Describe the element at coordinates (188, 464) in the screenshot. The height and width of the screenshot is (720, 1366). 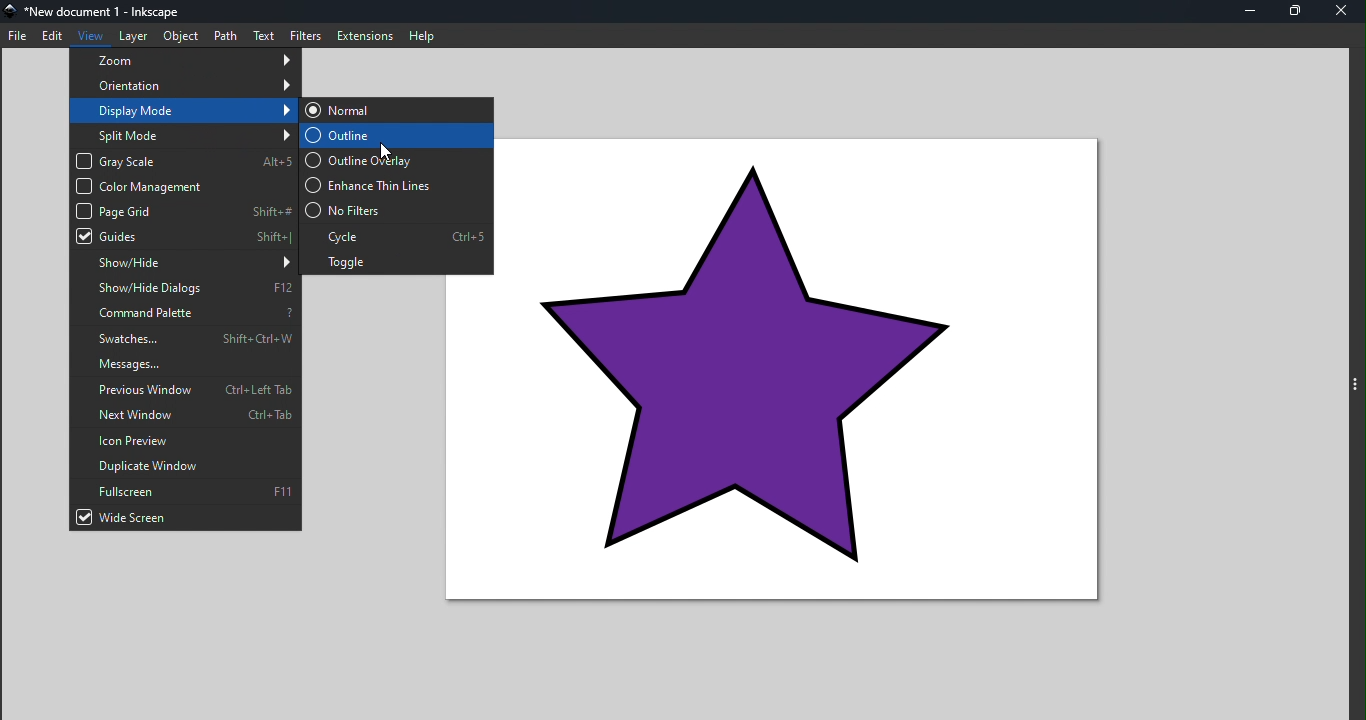
I see `Duplicate window` at that location.